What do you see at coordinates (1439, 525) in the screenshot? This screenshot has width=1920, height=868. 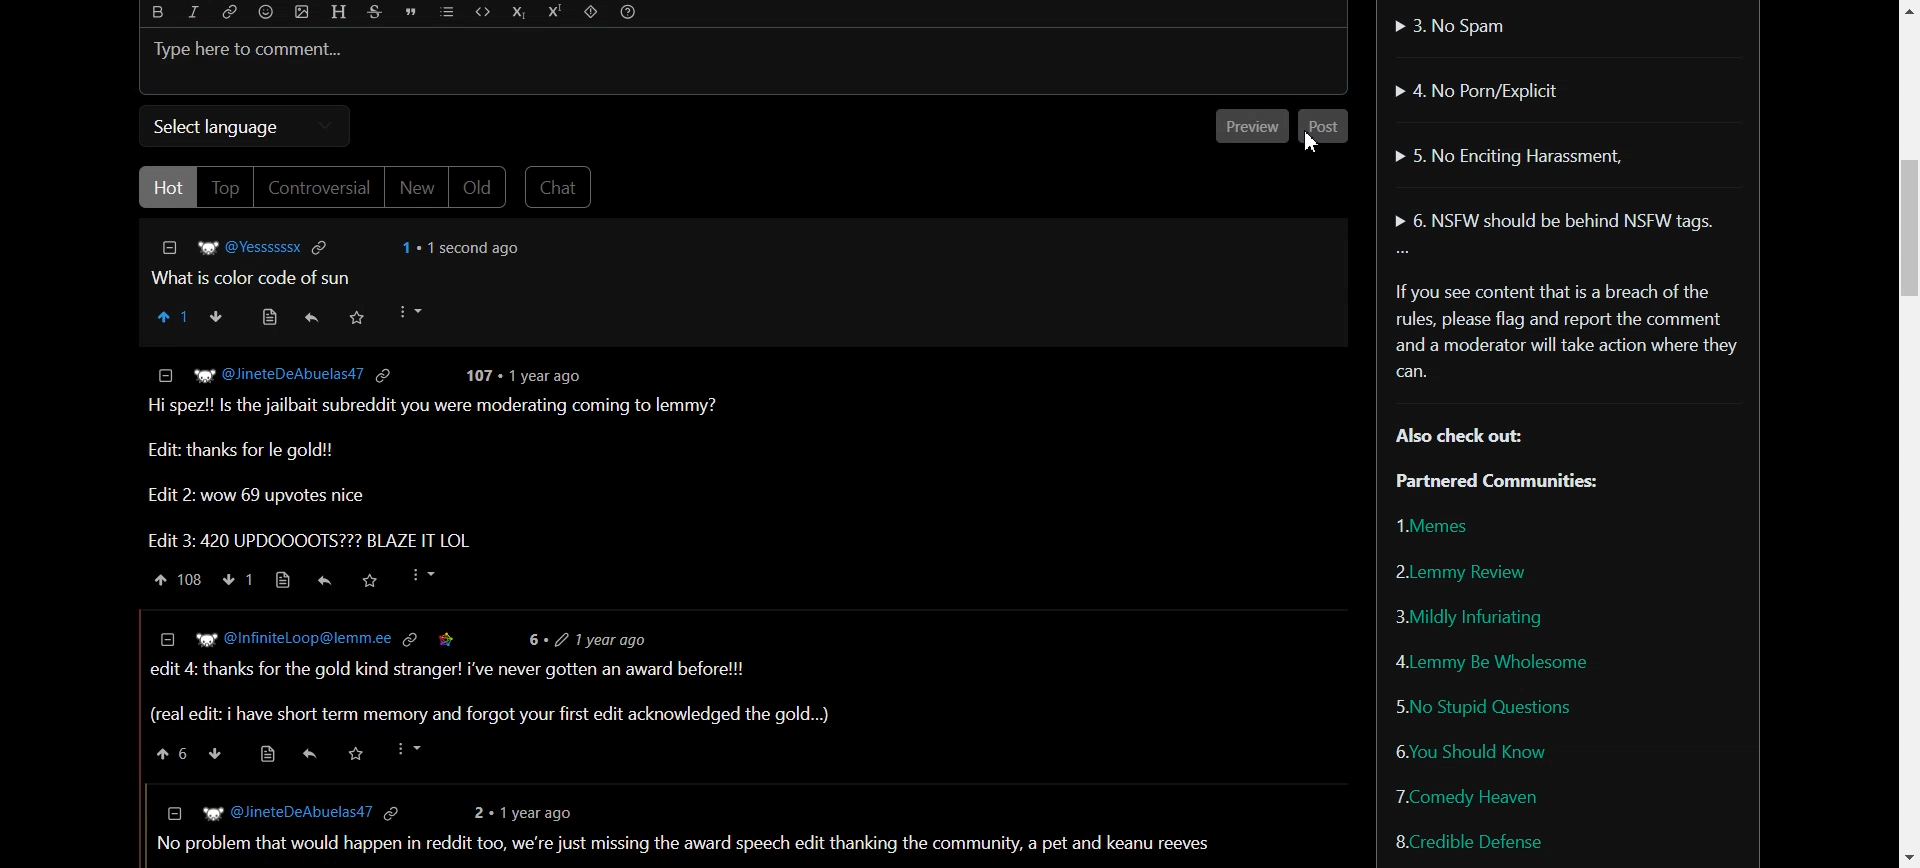 I see `Memes` at bounding box center [1439, 525].